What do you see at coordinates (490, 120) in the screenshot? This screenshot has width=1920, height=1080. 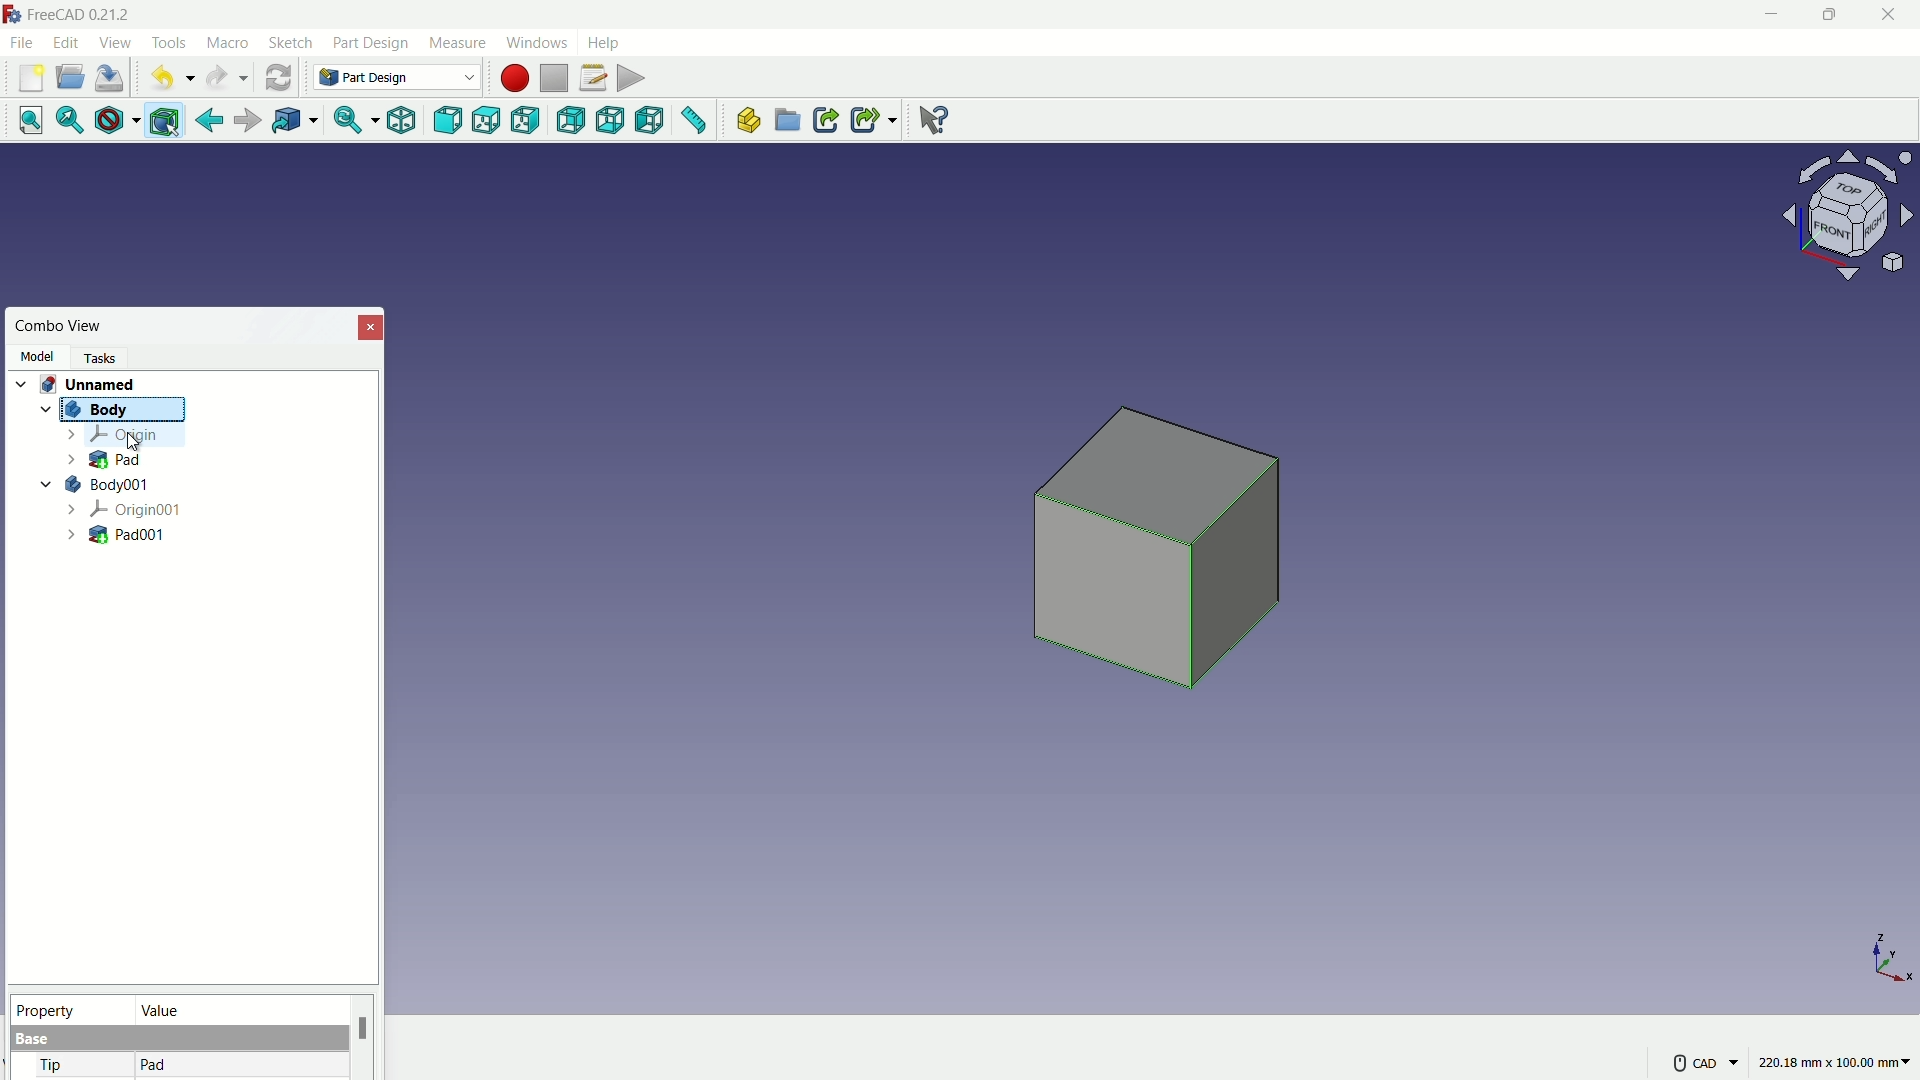 I see `top view` at bounding box center [490, 120].